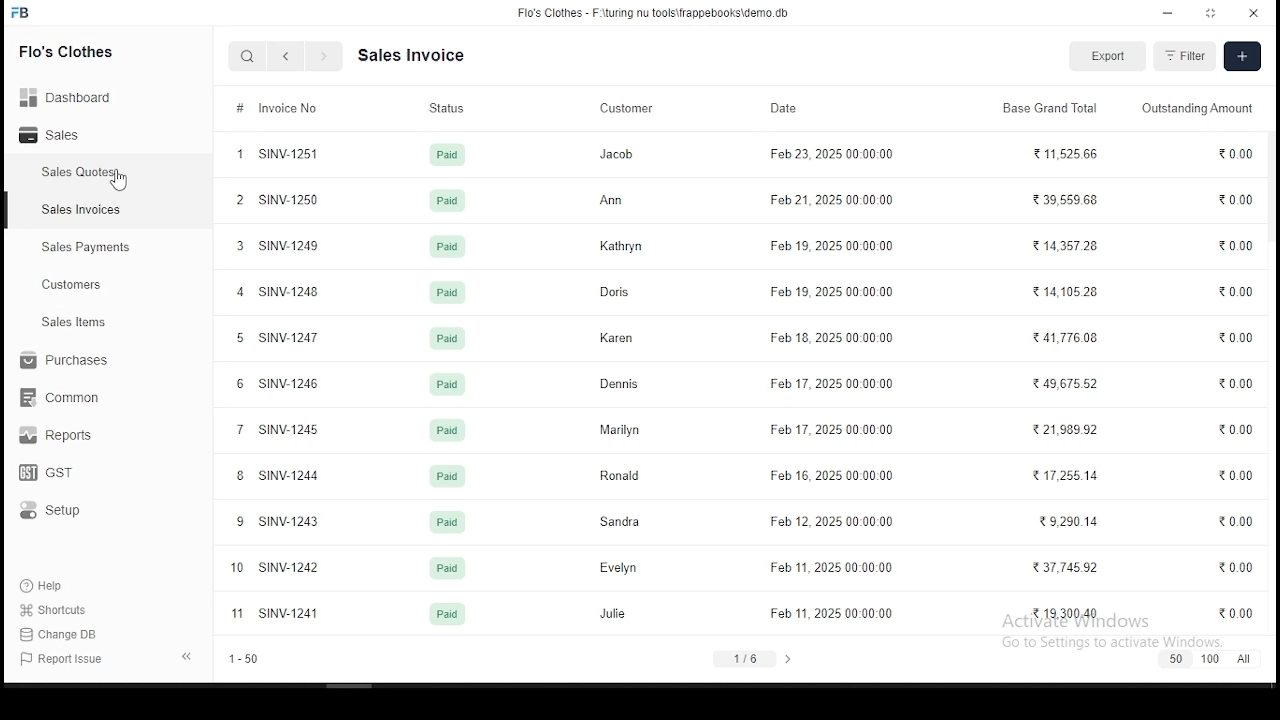 The height and width of the screenshot is (720, 1280). What do you see at coordinates (325, 58) in the screenshot?
I see `next` at bounding box center [325, 58].